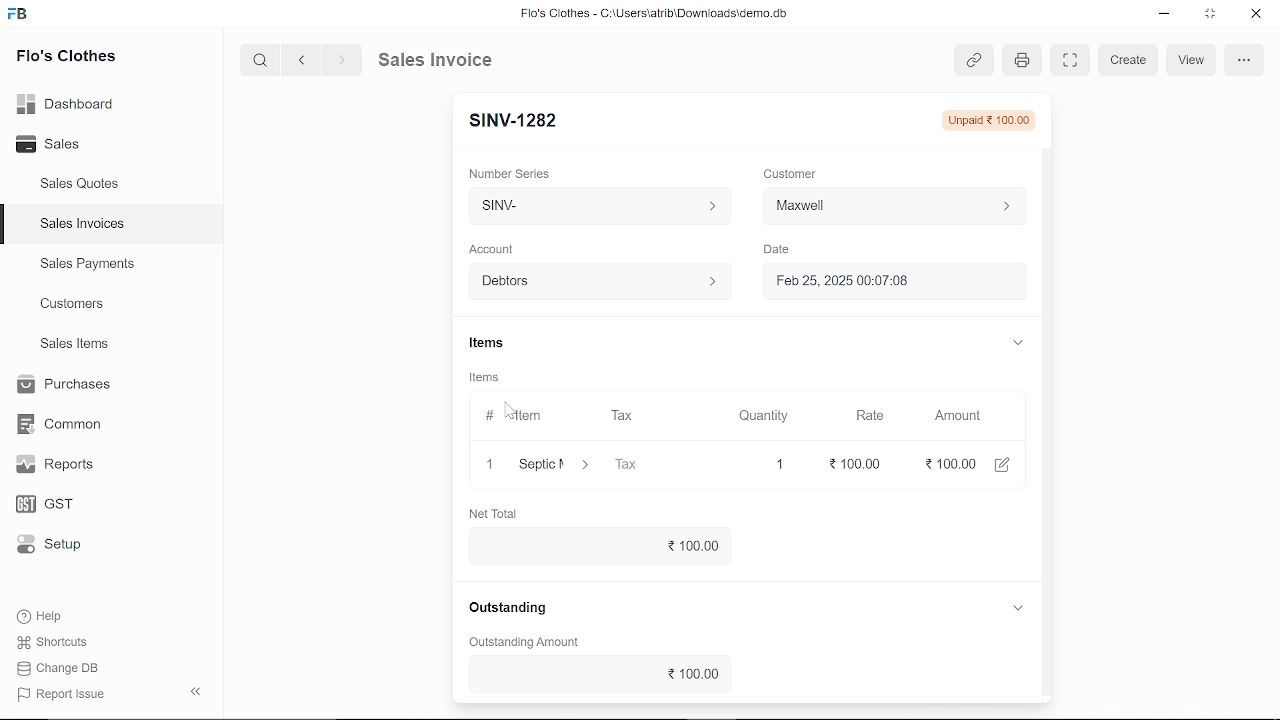 The image size is (1280, 720). What do you see at coordinates (1244, 60) in the screenshot?
I see `options` at bounding box center [1244, 60].